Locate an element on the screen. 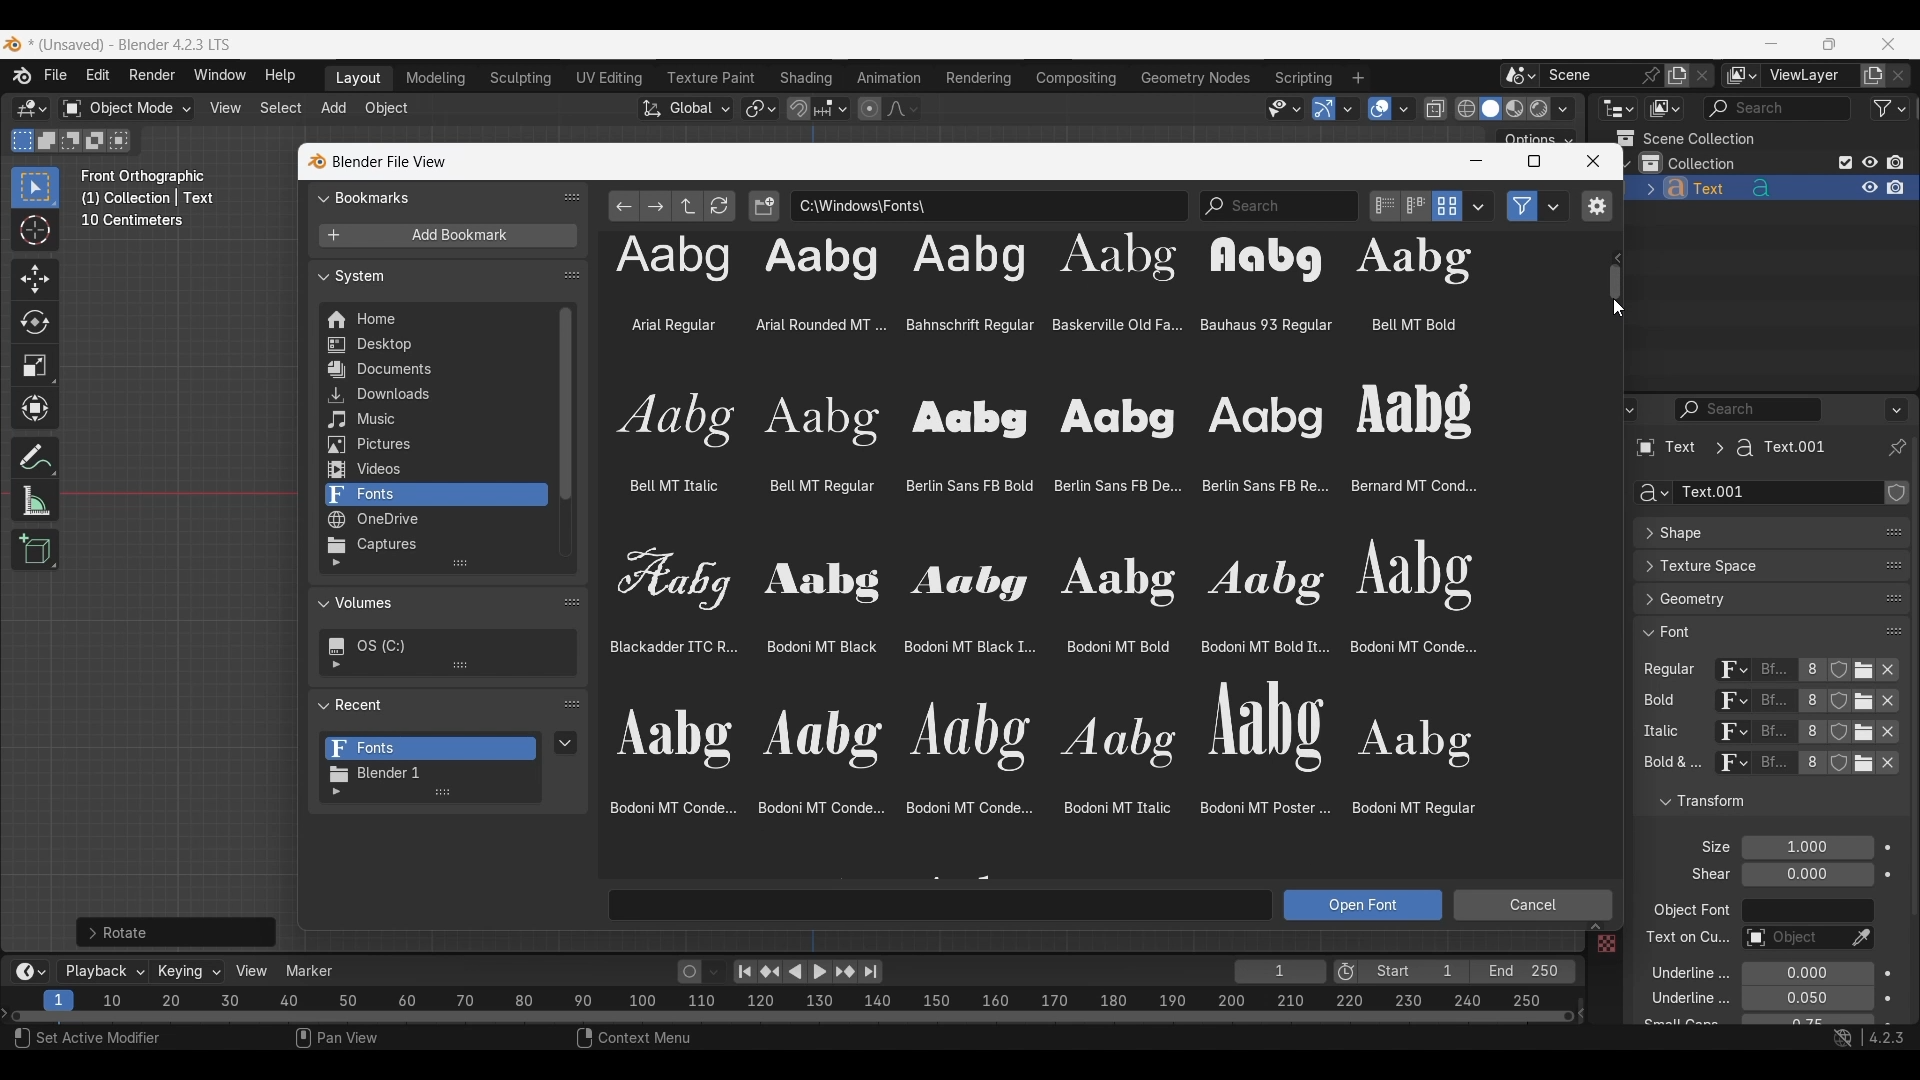   is located at coordinates (1729, 734).